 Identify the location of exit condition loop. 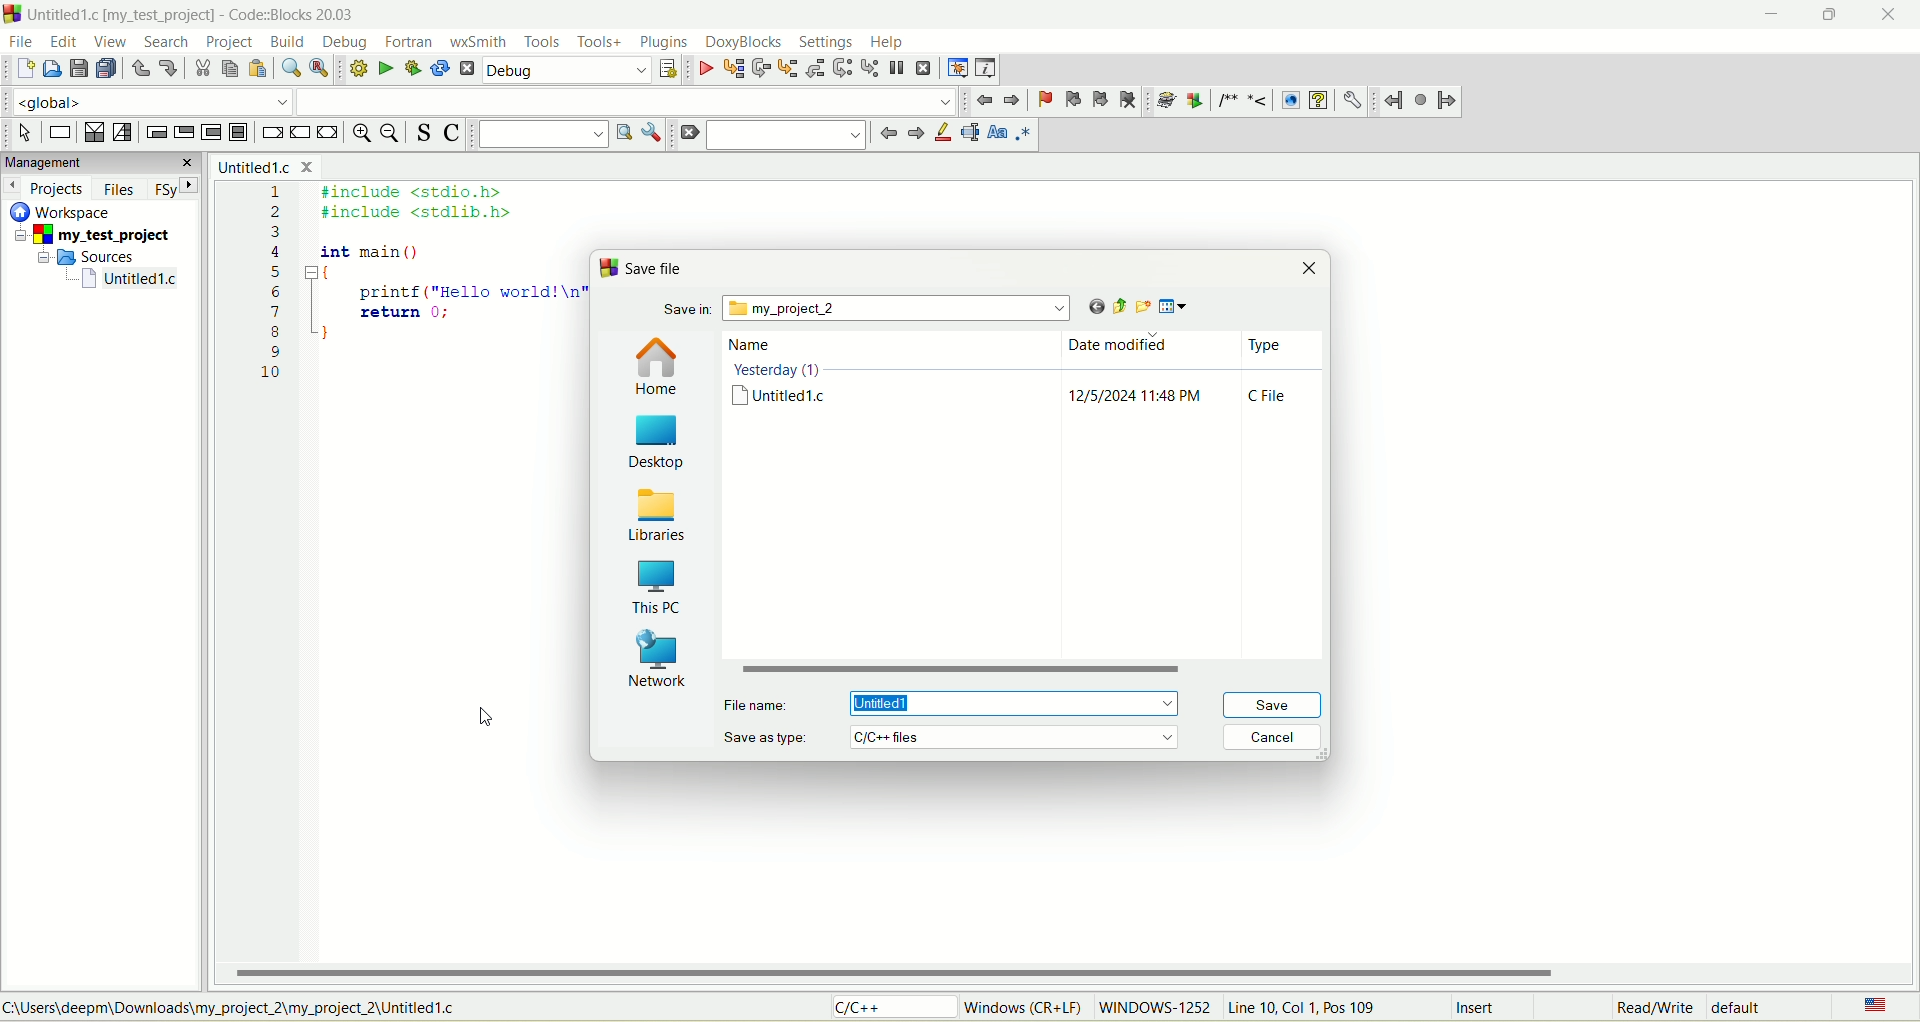
(184, 133).